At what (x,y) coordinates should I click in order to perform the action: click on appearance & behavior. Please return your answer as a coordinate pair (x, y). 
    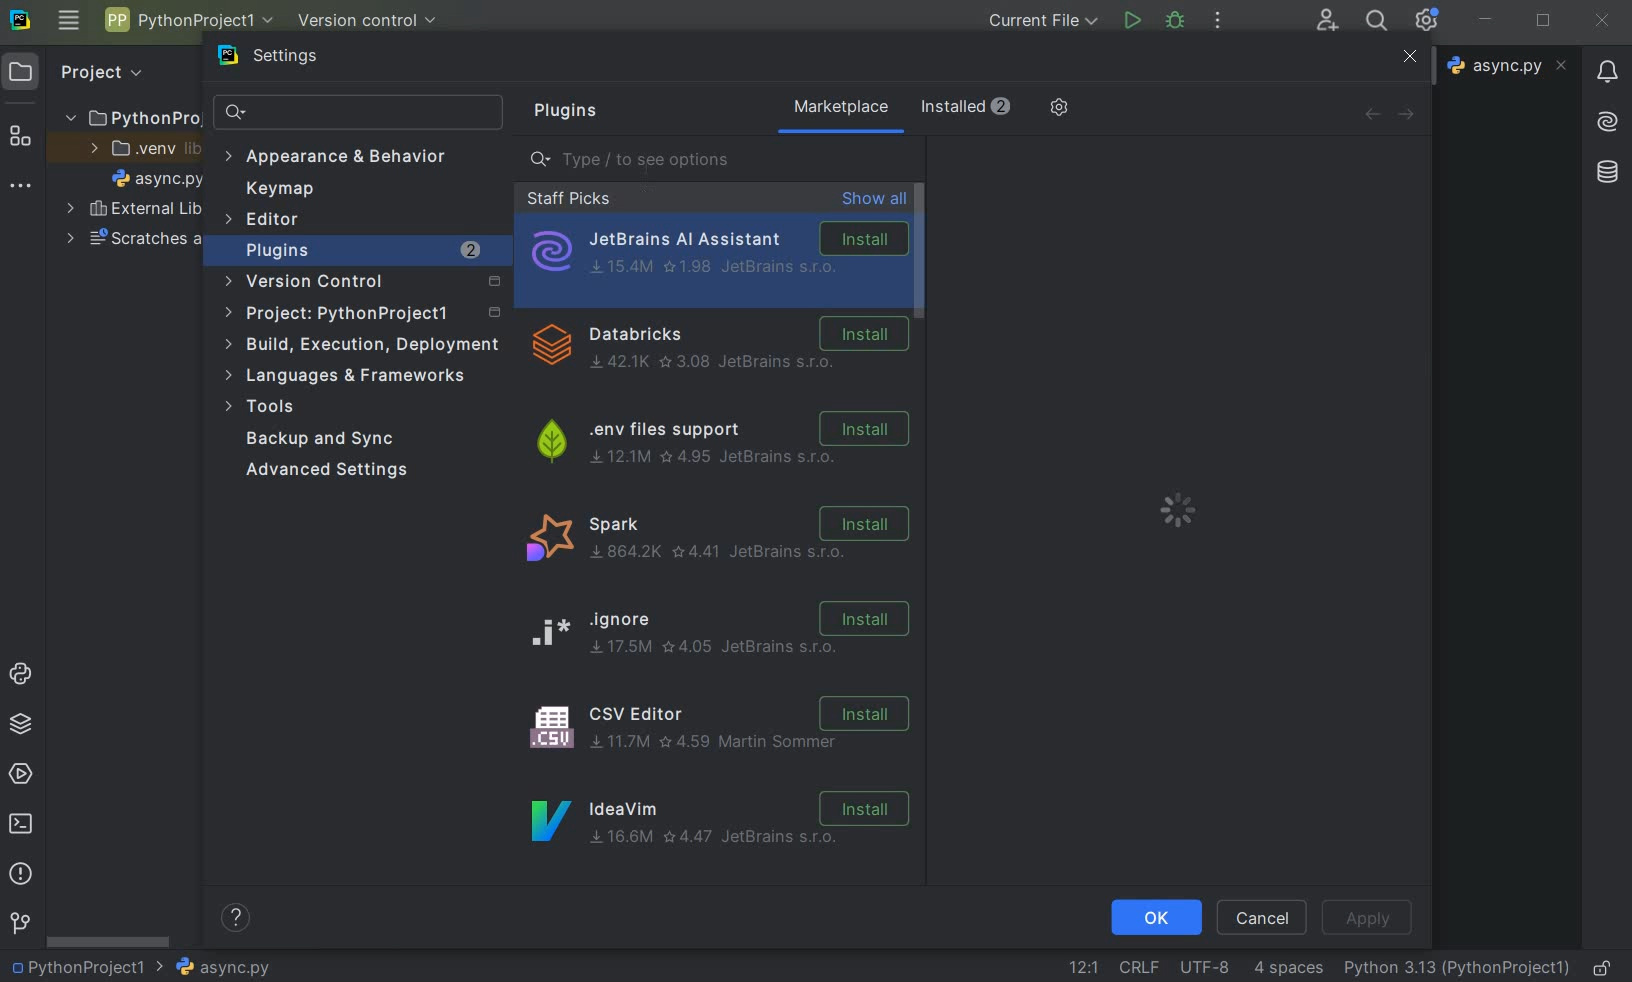
    Looking at the image, I should click on (336, 158).